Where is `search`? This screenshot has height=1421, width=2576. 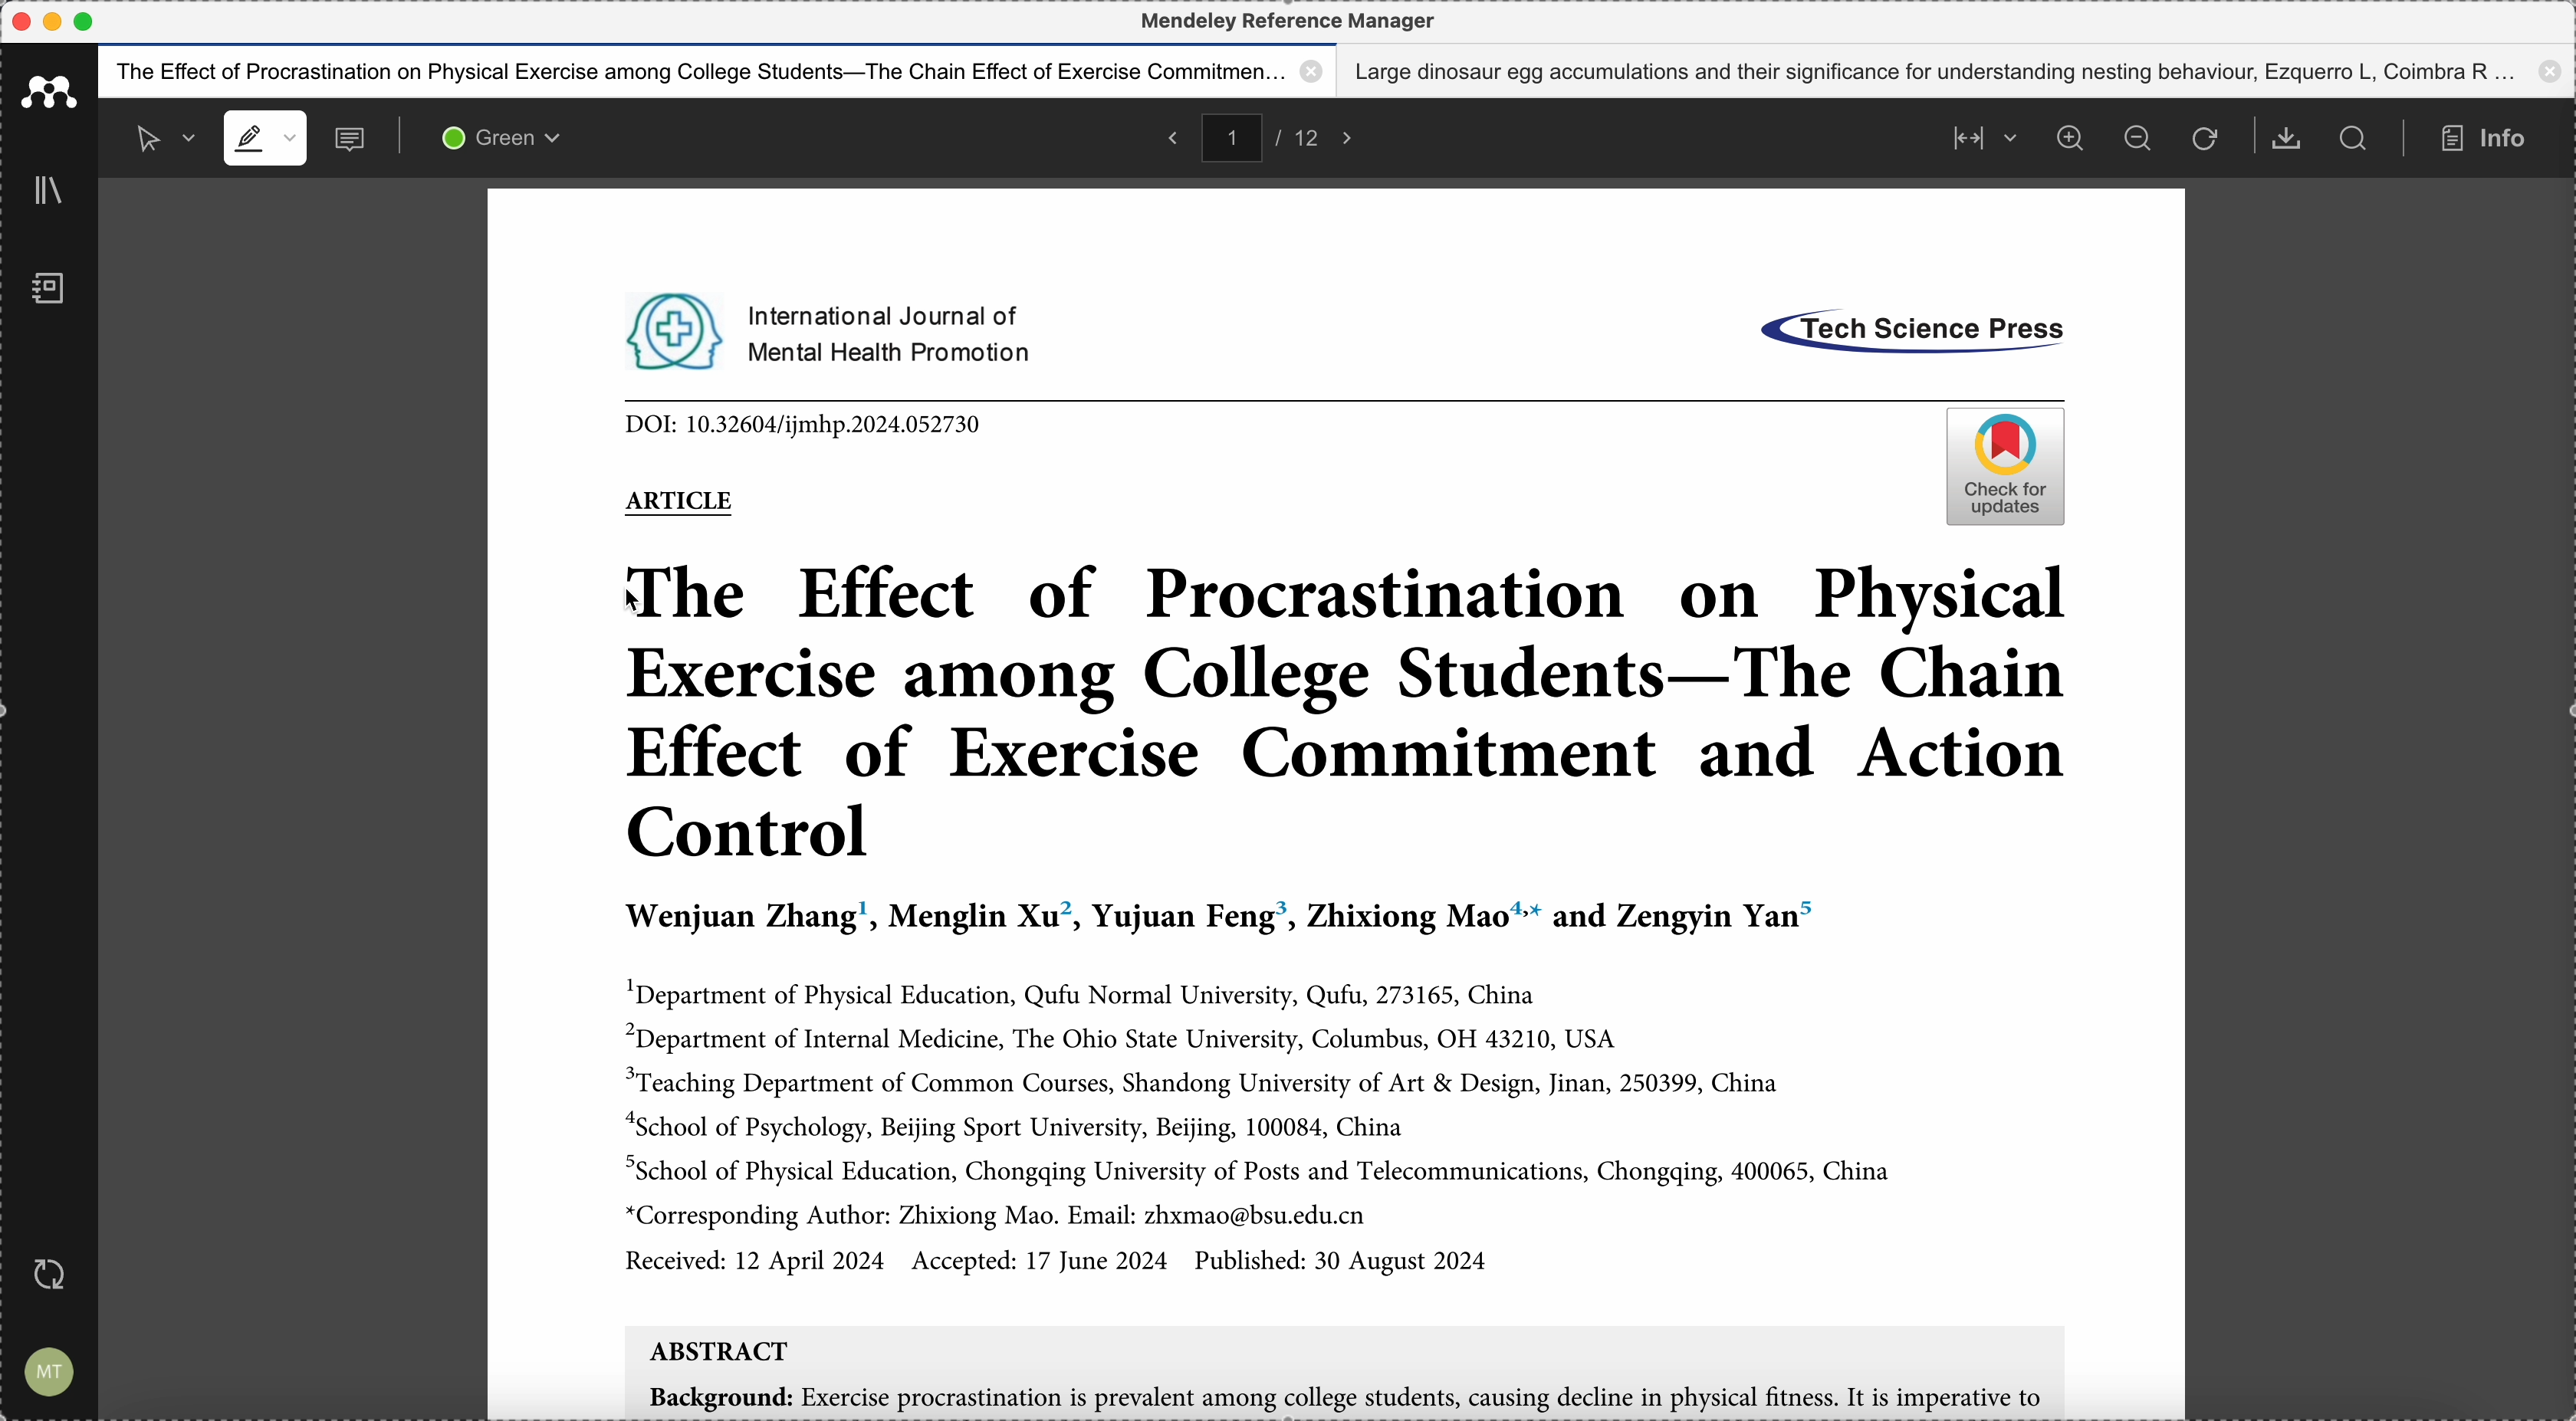 search is located at coordinates (2354, 138).